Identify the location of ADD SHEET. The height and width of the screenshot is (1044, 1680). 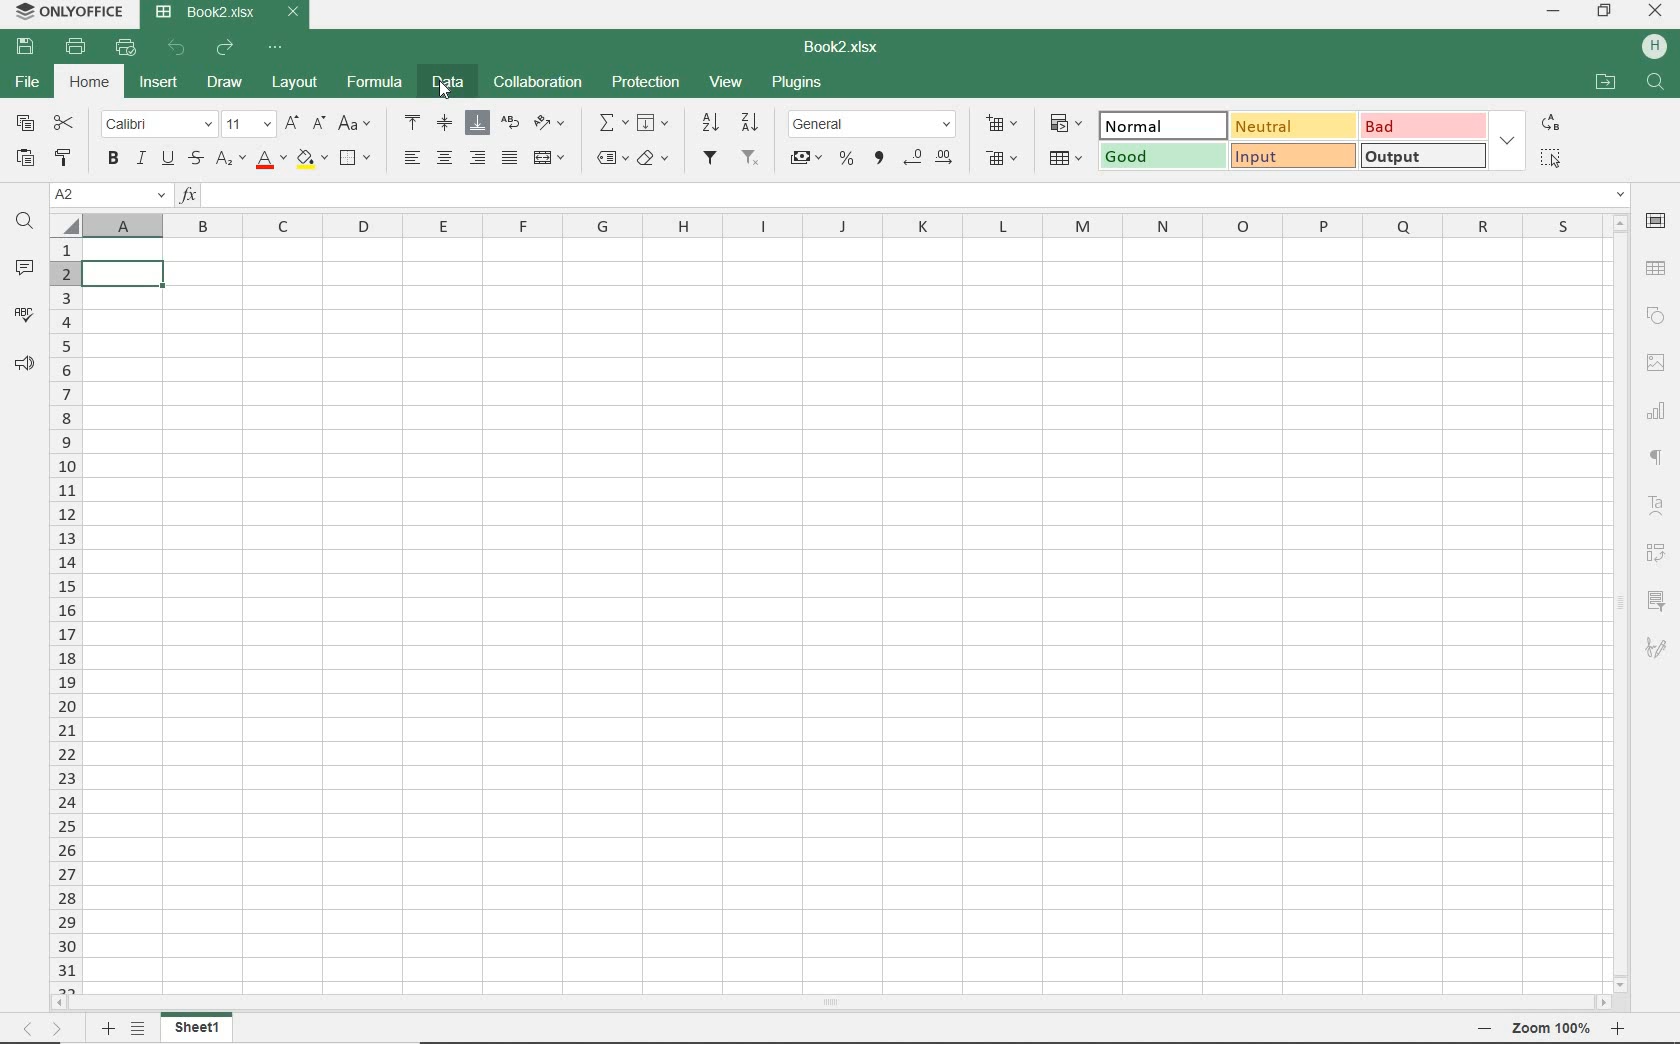
(108, 1030).